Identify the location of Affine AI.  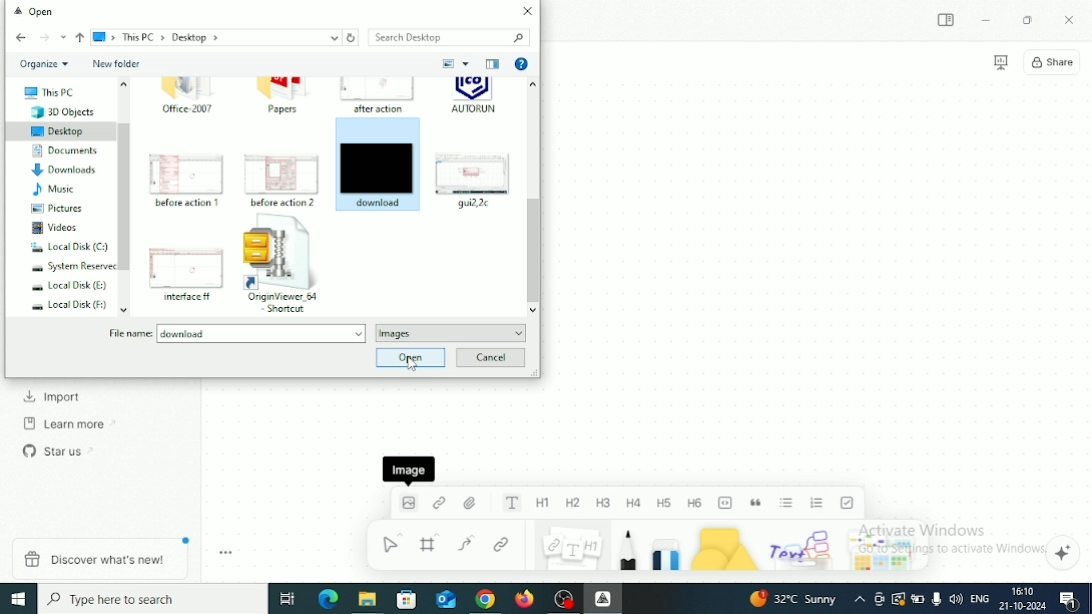
(1064, 552).